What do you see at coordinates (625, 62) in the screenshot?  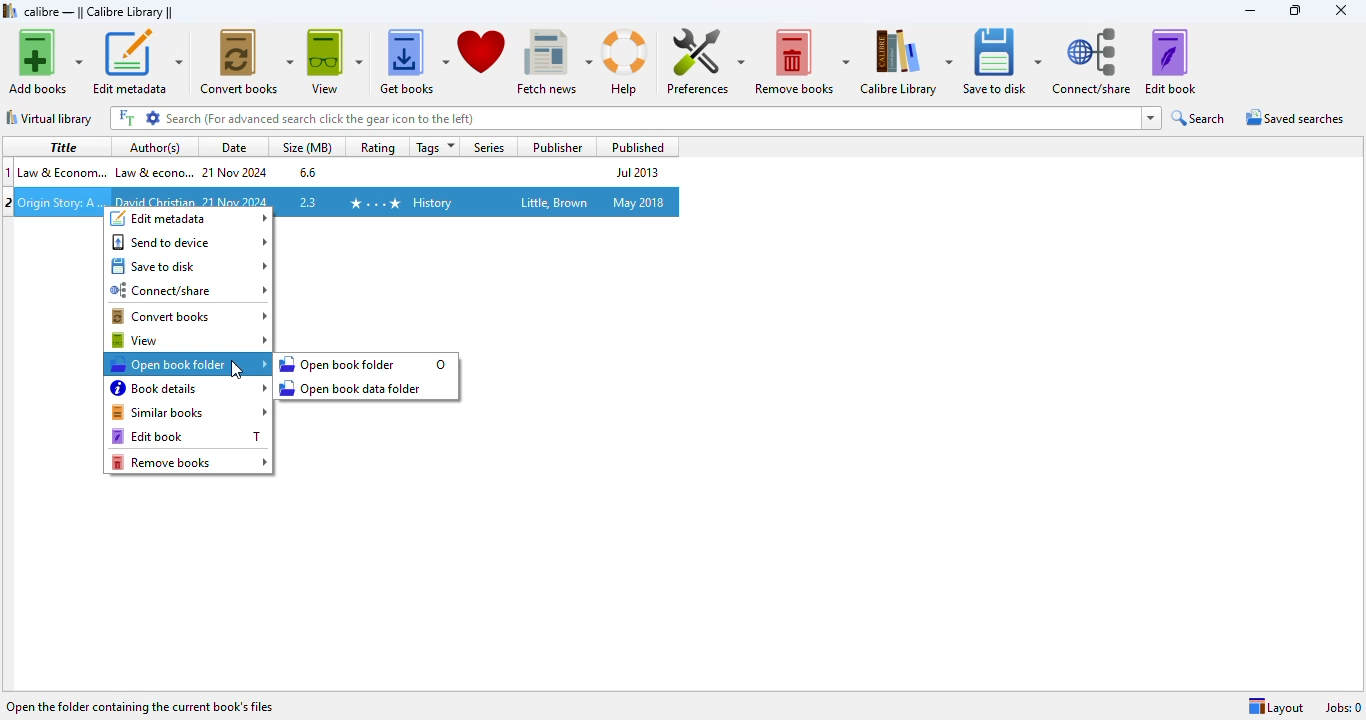 I see `help` at bounding box center [625, 62].